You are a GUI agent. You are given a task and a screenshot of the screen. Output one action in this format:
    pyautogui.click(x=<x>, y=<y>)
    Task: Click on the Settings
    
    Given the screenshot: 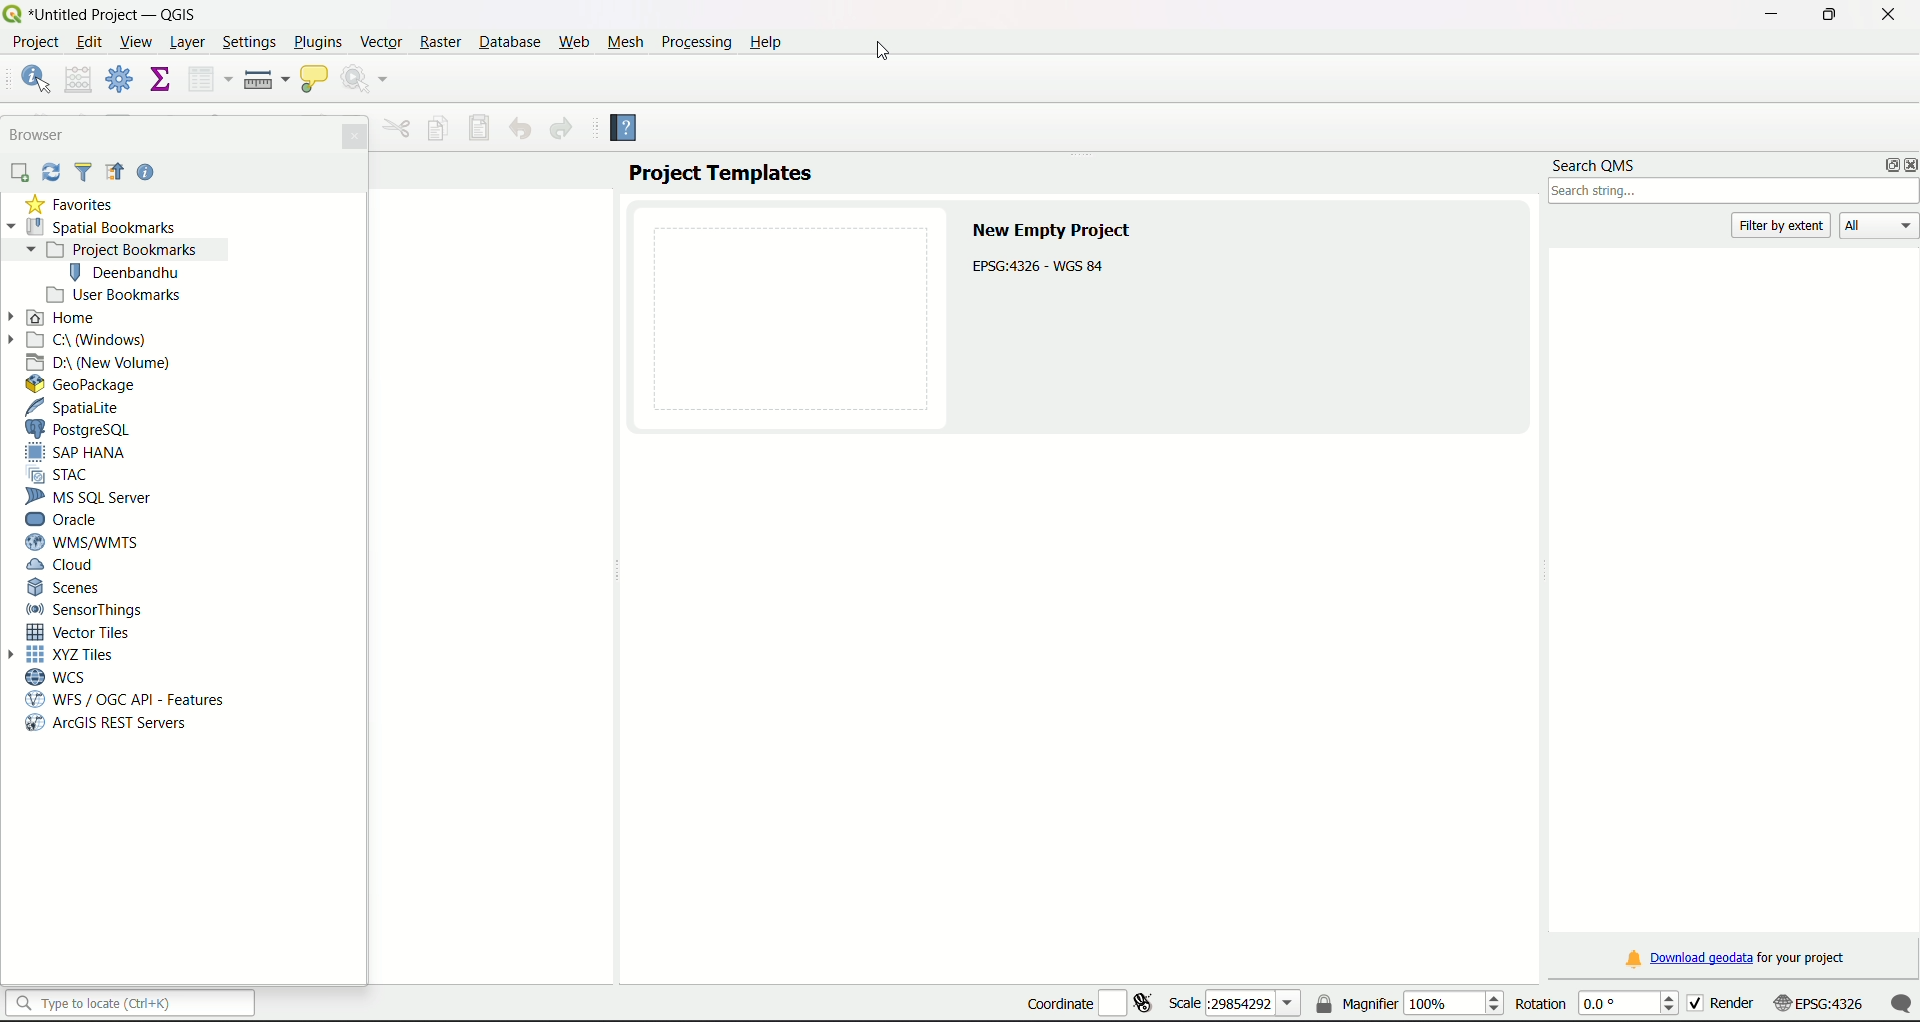 What is the action you would take?
    pyautogui.click(x=250, y=44)
    